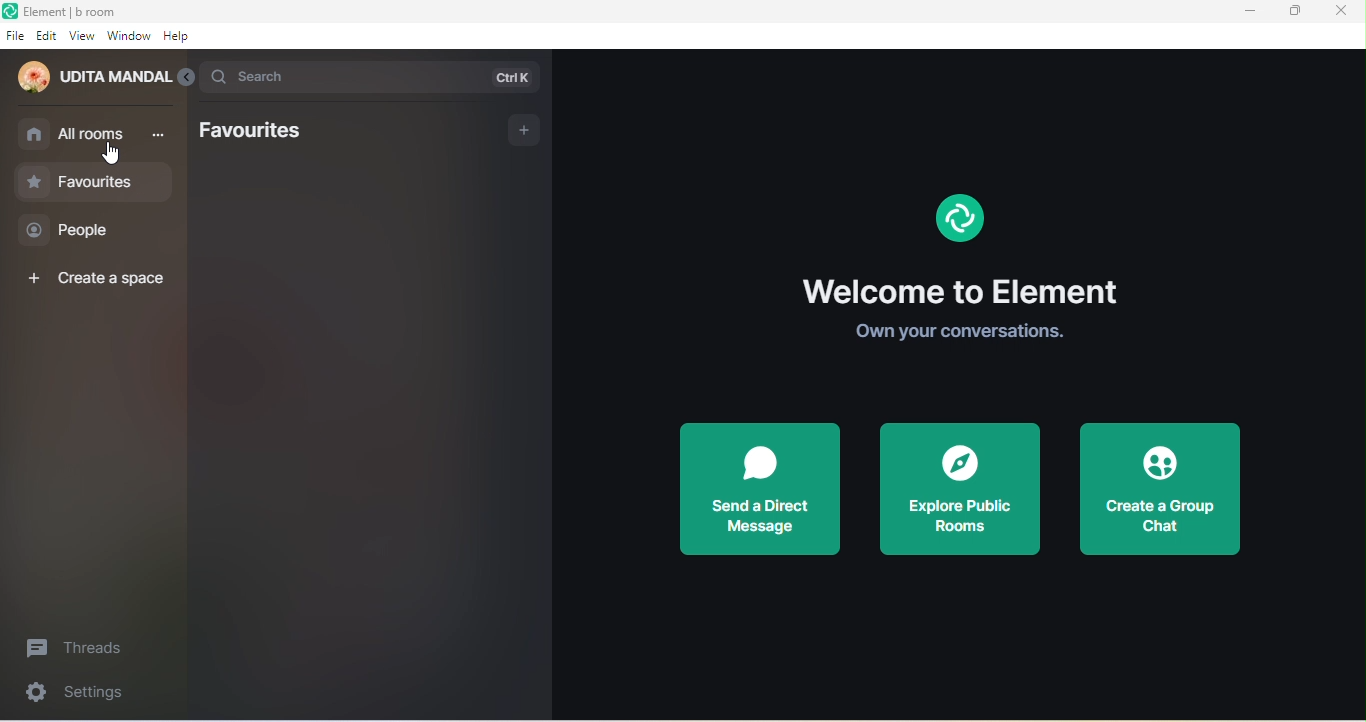  I want to click on expand, so click(187, 79).